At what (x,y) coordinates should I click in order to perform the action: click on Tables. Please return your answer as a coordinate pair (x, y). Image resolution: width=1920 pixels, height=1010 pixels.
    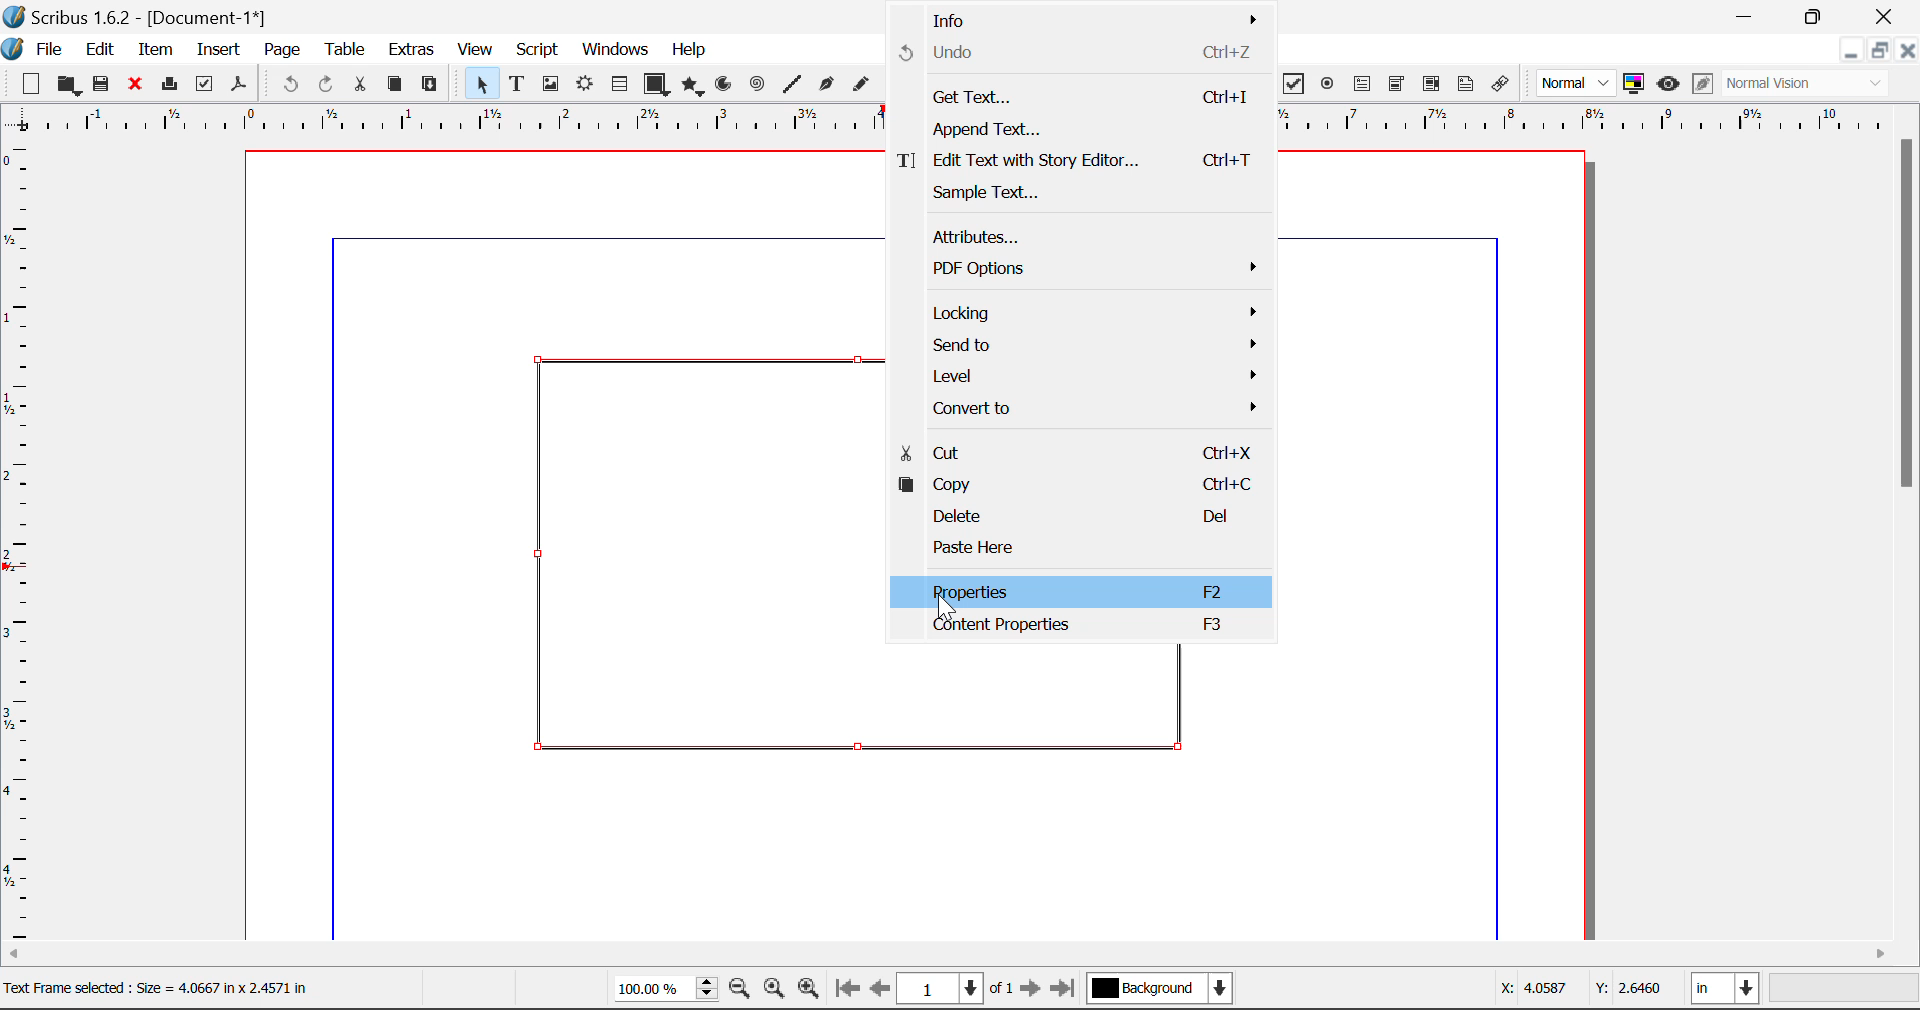
    Looking at the image, I should click on (619, 84).